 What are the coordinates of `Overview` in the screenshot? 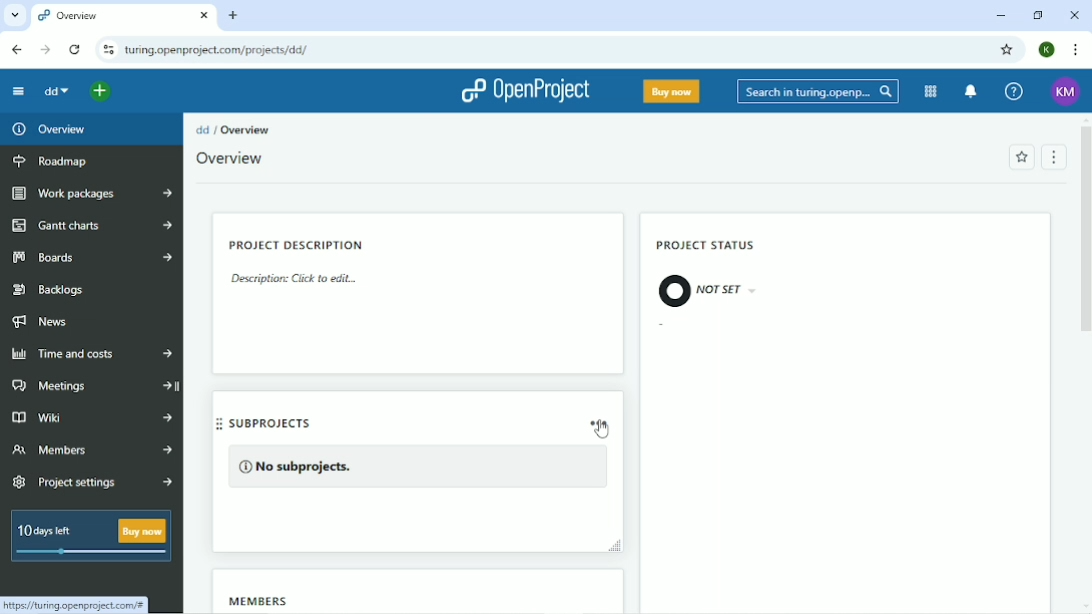 It's located at (54, 130).